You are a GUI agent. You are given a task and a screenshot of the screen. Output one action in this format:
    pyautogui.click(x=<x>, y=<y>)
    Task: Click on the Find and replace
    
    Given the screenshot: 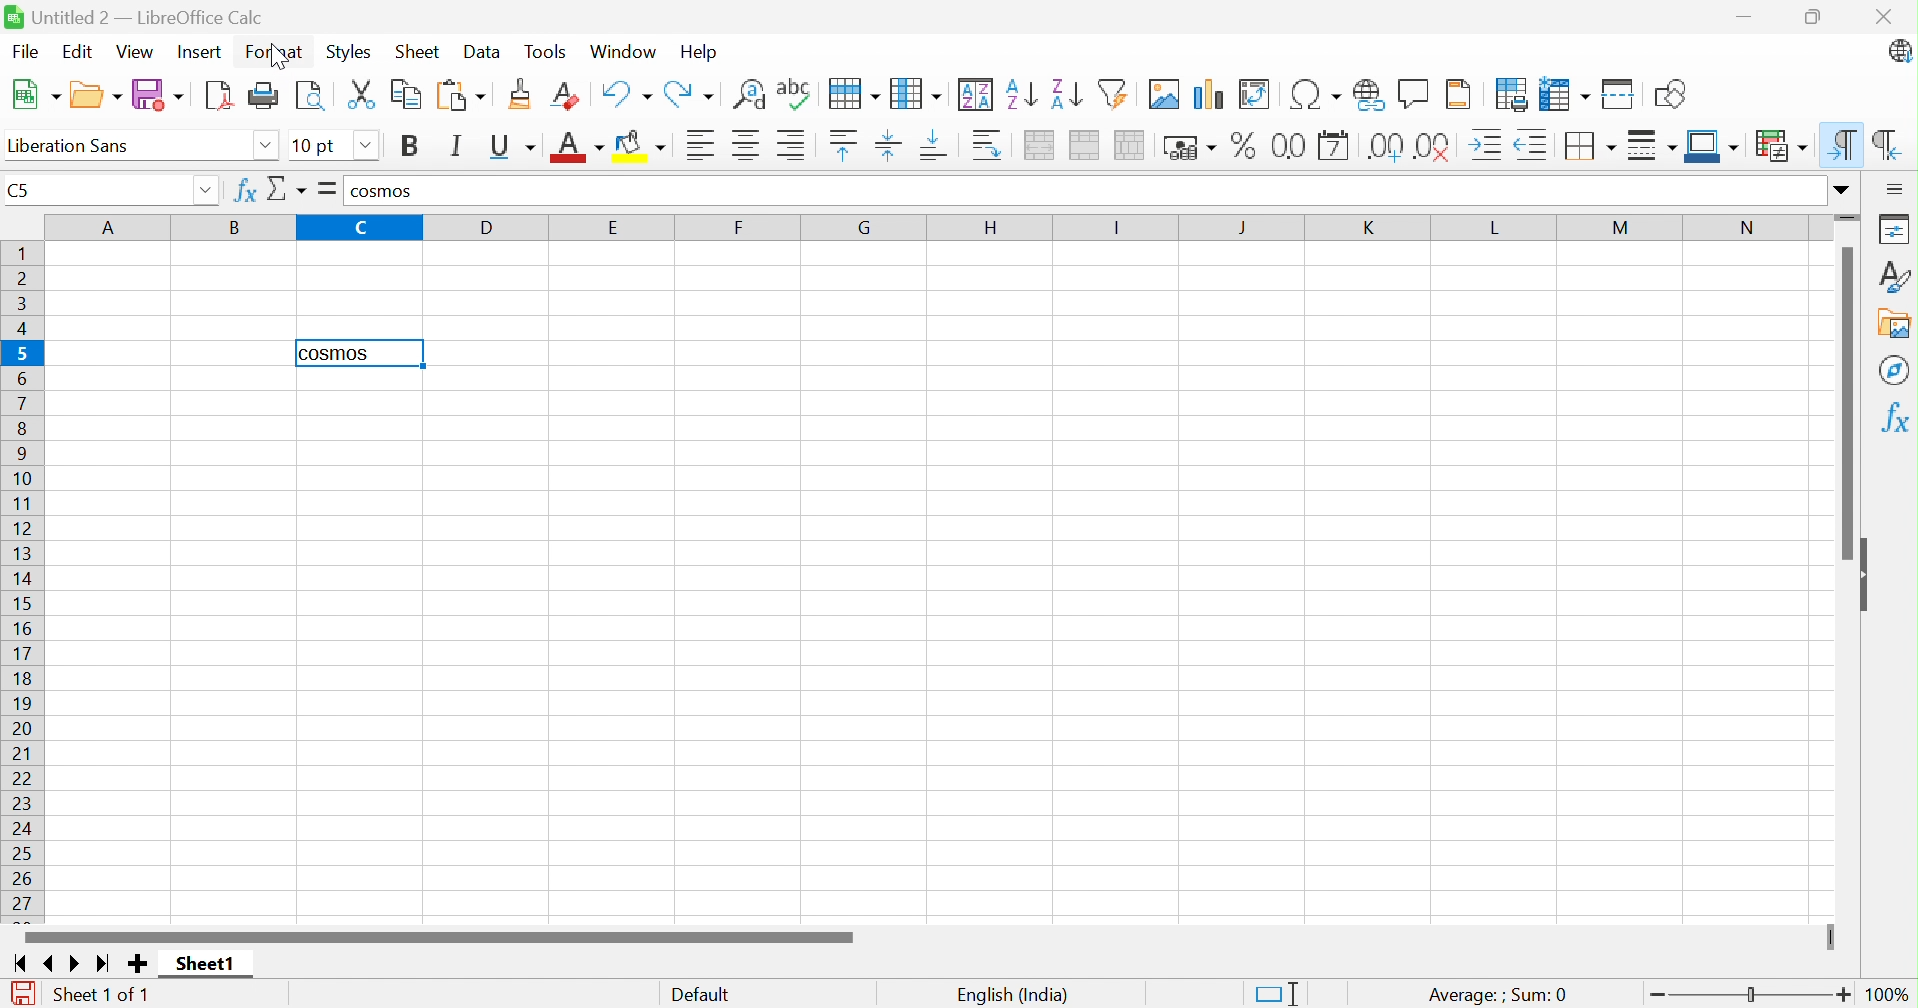 What is the action you would take?
    pyautogui.click(x=748, y=95)
    